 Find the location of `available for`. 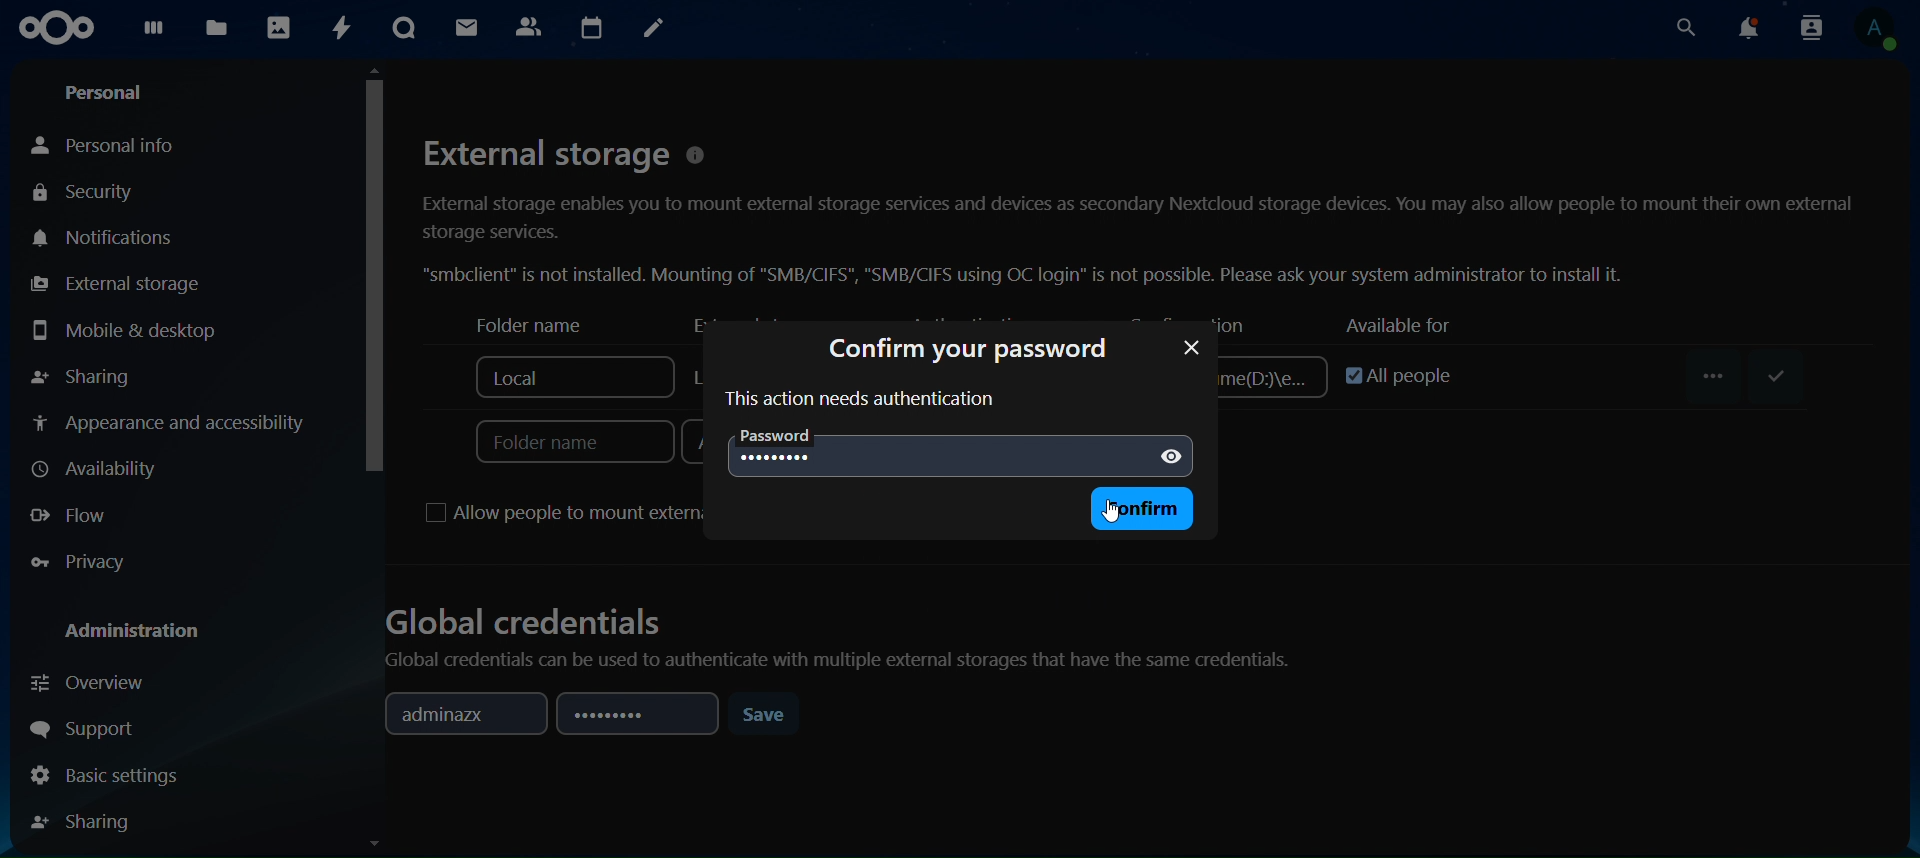

available for is located at coordinates (1394, 325).